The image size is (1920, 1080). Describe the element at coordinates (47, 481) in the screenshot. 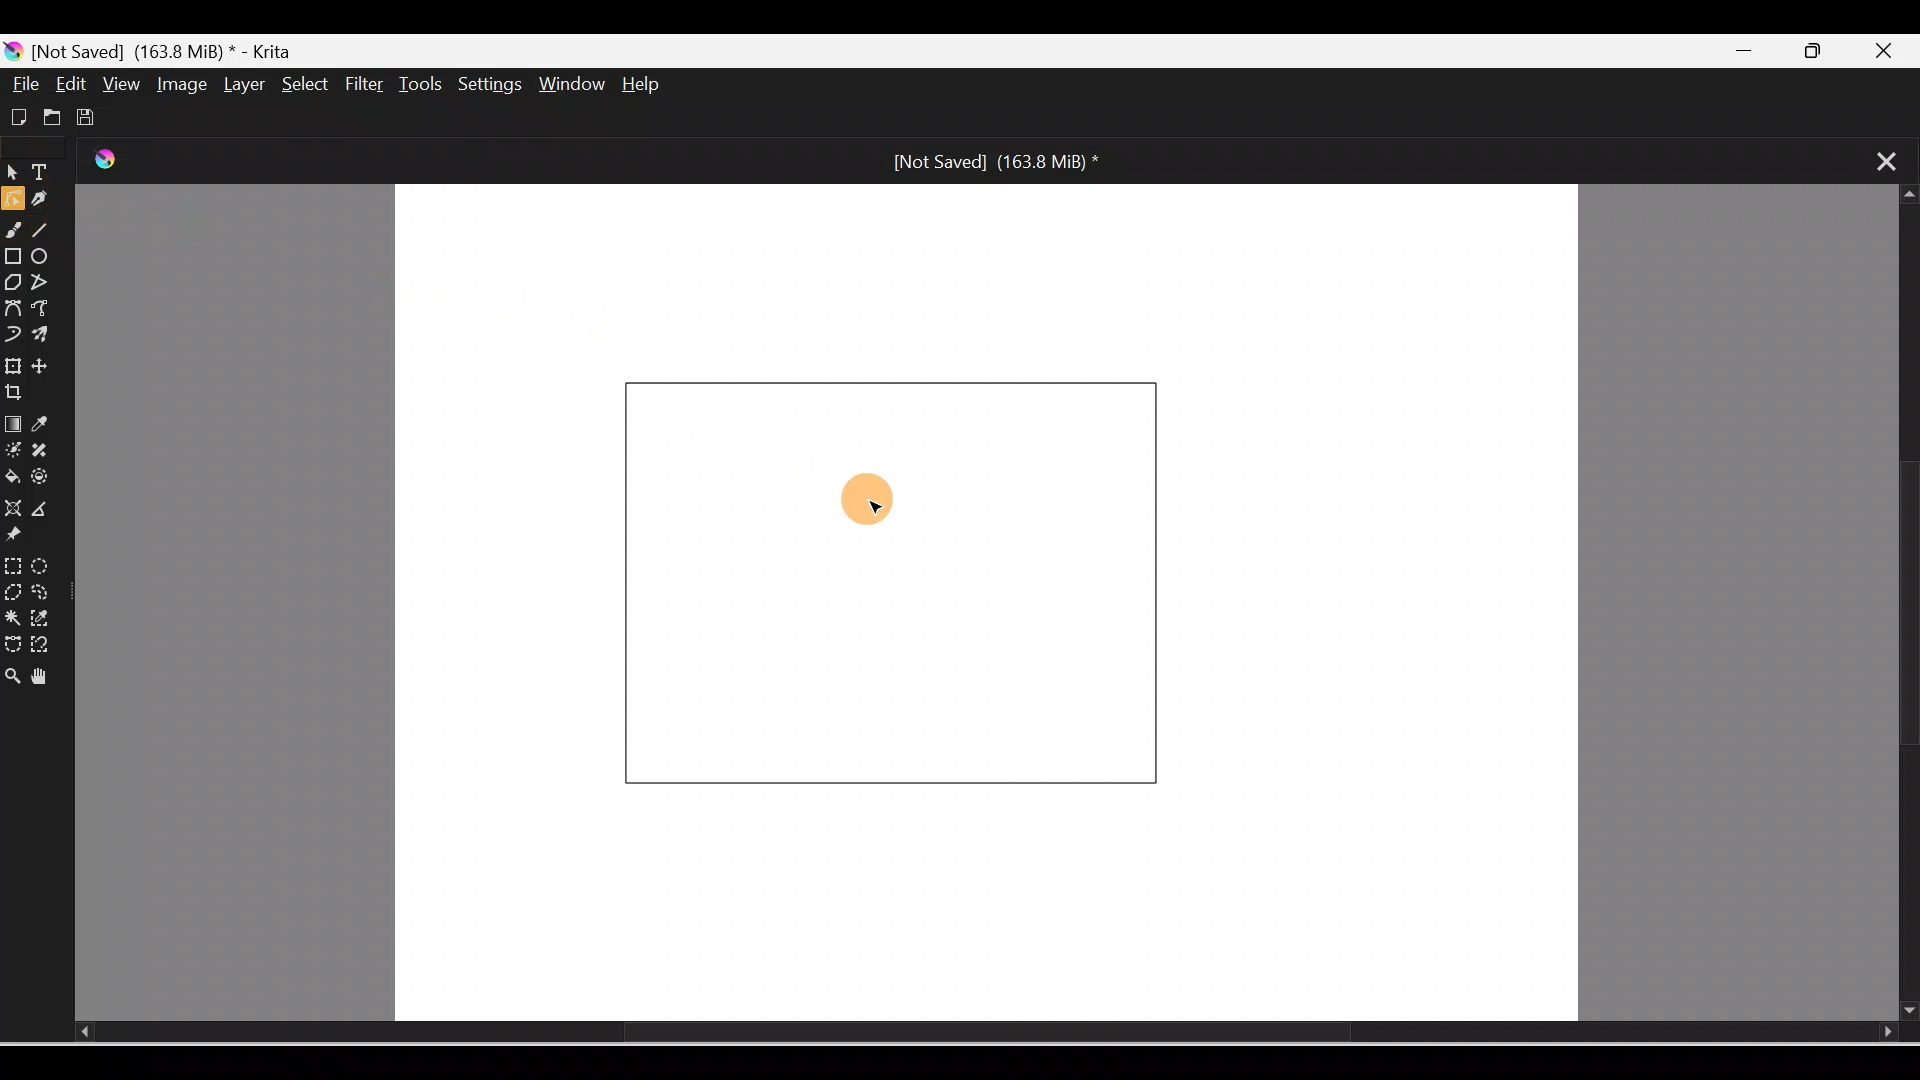

I see `Enclose and fill tool` at that location.